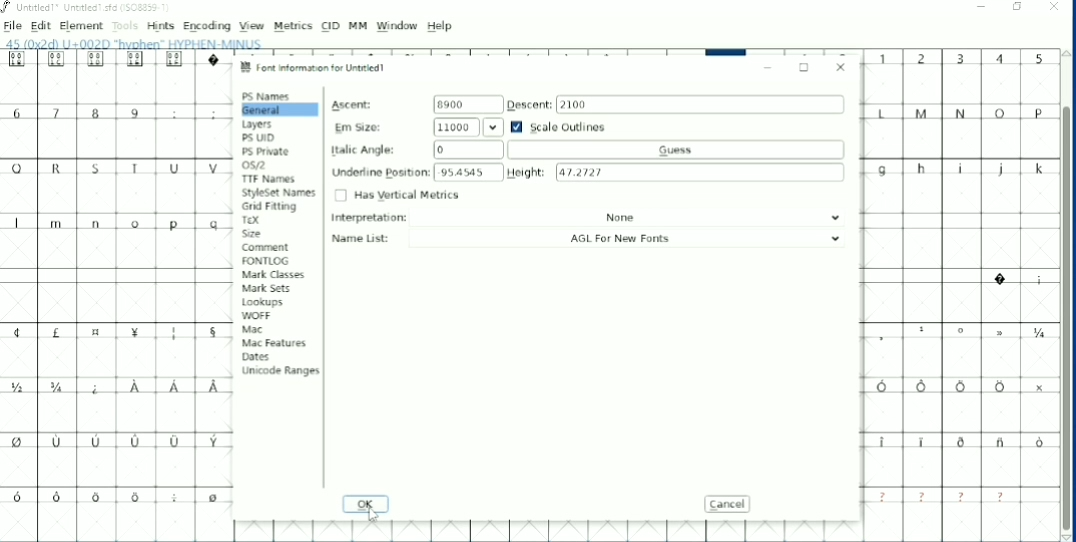 This screenshot has width=1076, height=542. I want to click on Metrics, so click(292, 26).